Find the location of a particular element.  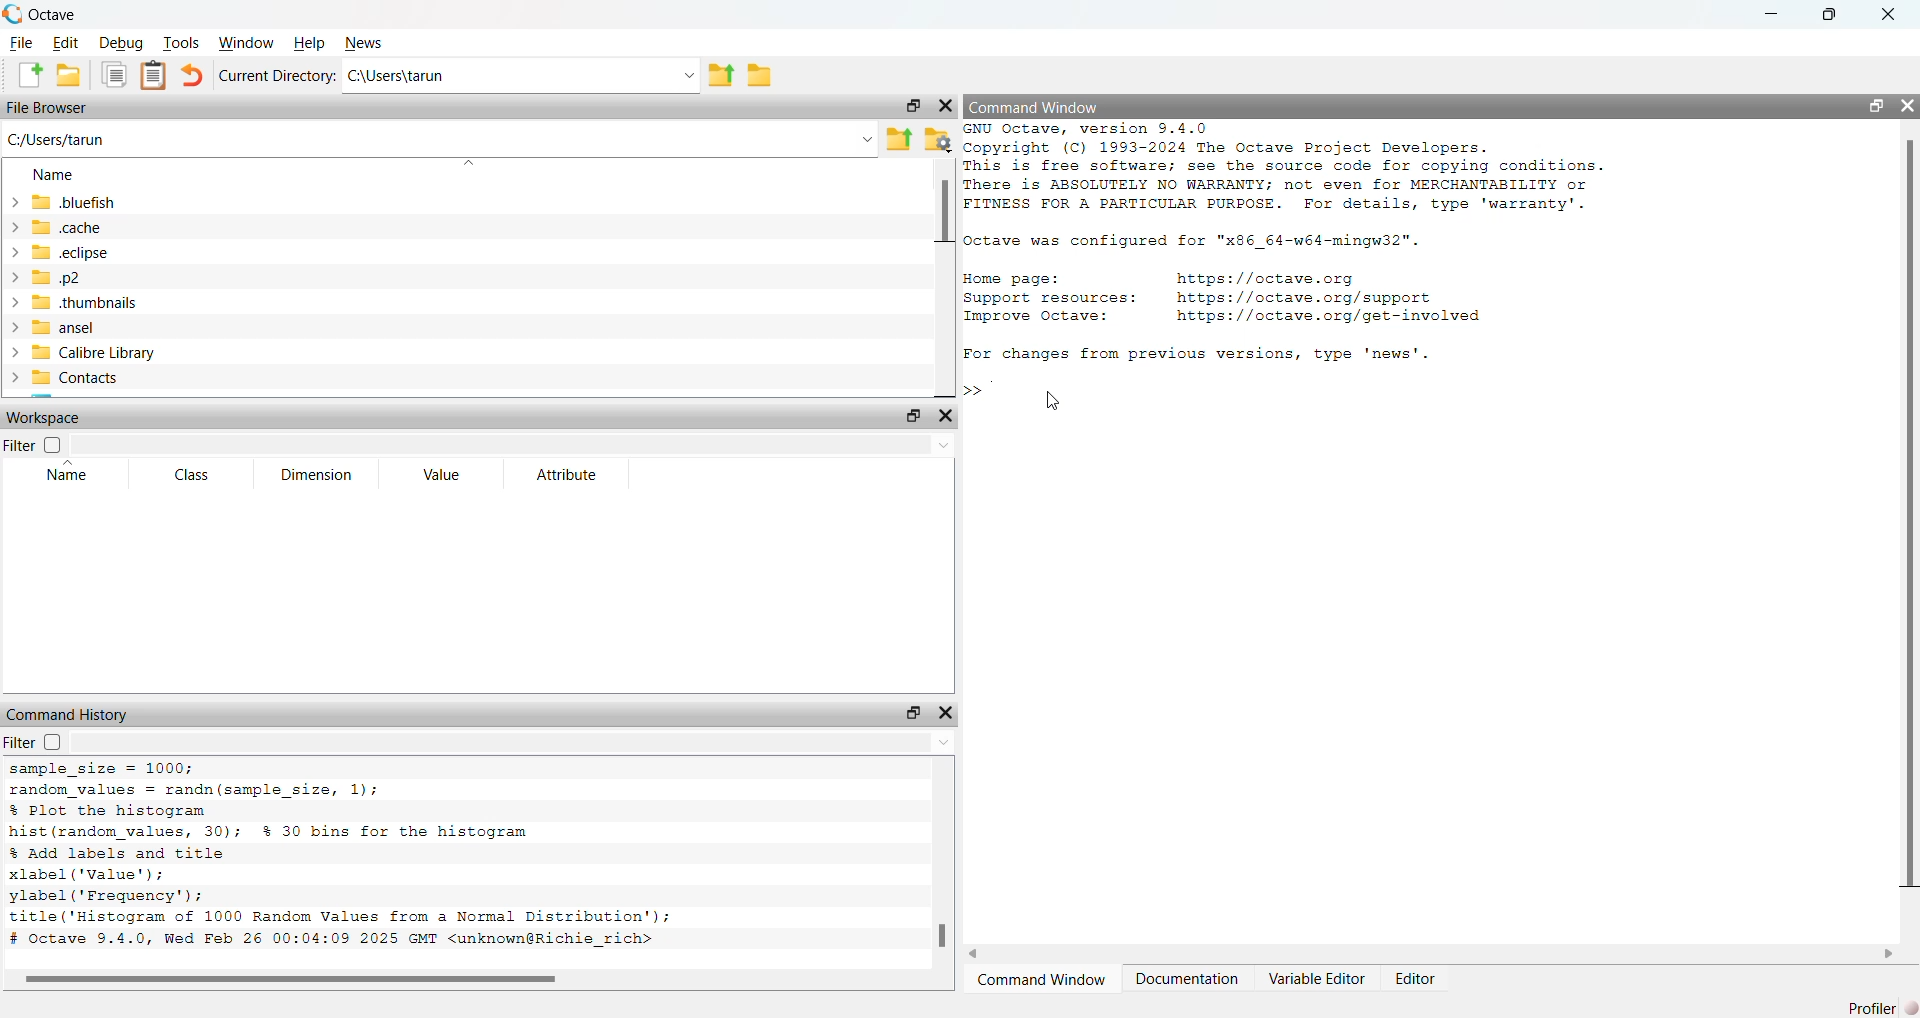

sample_size = 1000;
random_values = randn(sample_size, 1);

% Plot the histogram

hist (random_values, 30); % 30 bins for the histogram

% Add labels and title

xlabel ('Value');

ylabel (*Frequency') ;

title (‘Histogram of 1000 Random Values from a Normal Distribution’);
# Octave 9.4.0, Wed Feb 26 00:04:09 2025 GMT <unknown@Richie_rich> is located at coordinates (341, 859).